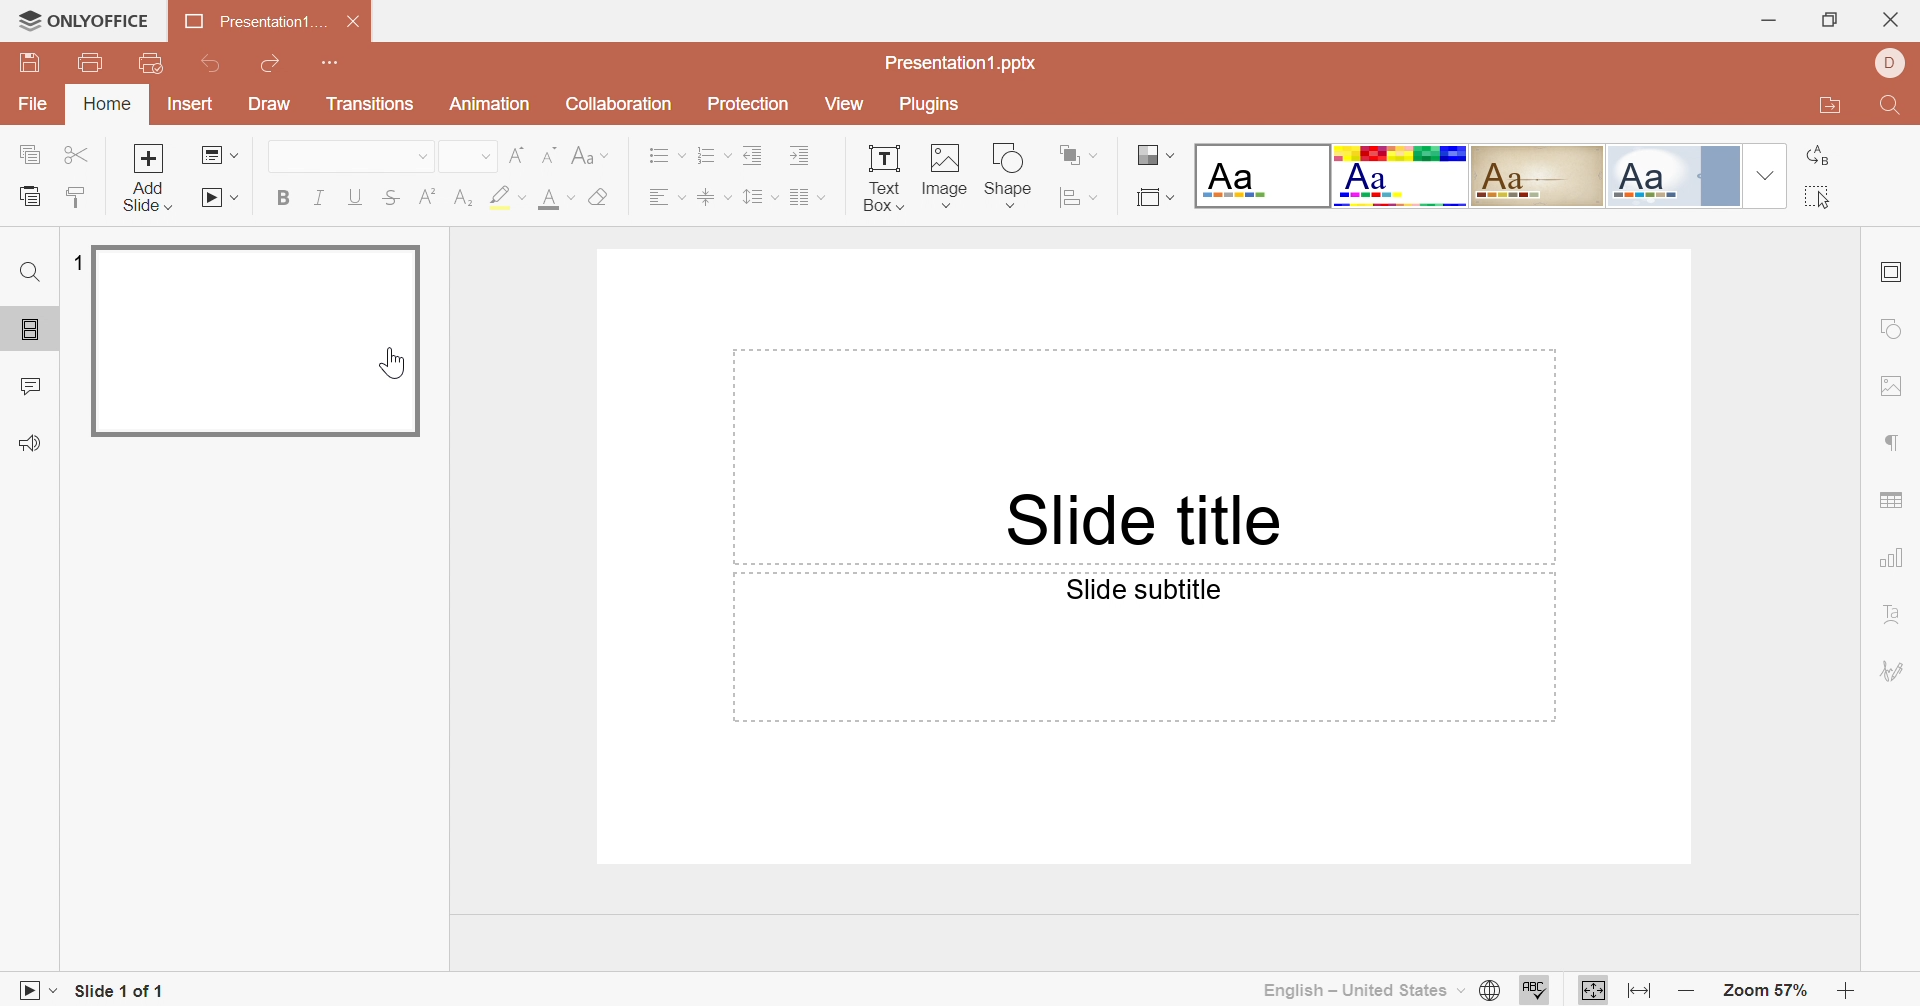 The image size is (1920, 1006). What do you see at coordinates (1006, 176) in the screenshot?
I see `Shape` at bounding box center [1006, 176].